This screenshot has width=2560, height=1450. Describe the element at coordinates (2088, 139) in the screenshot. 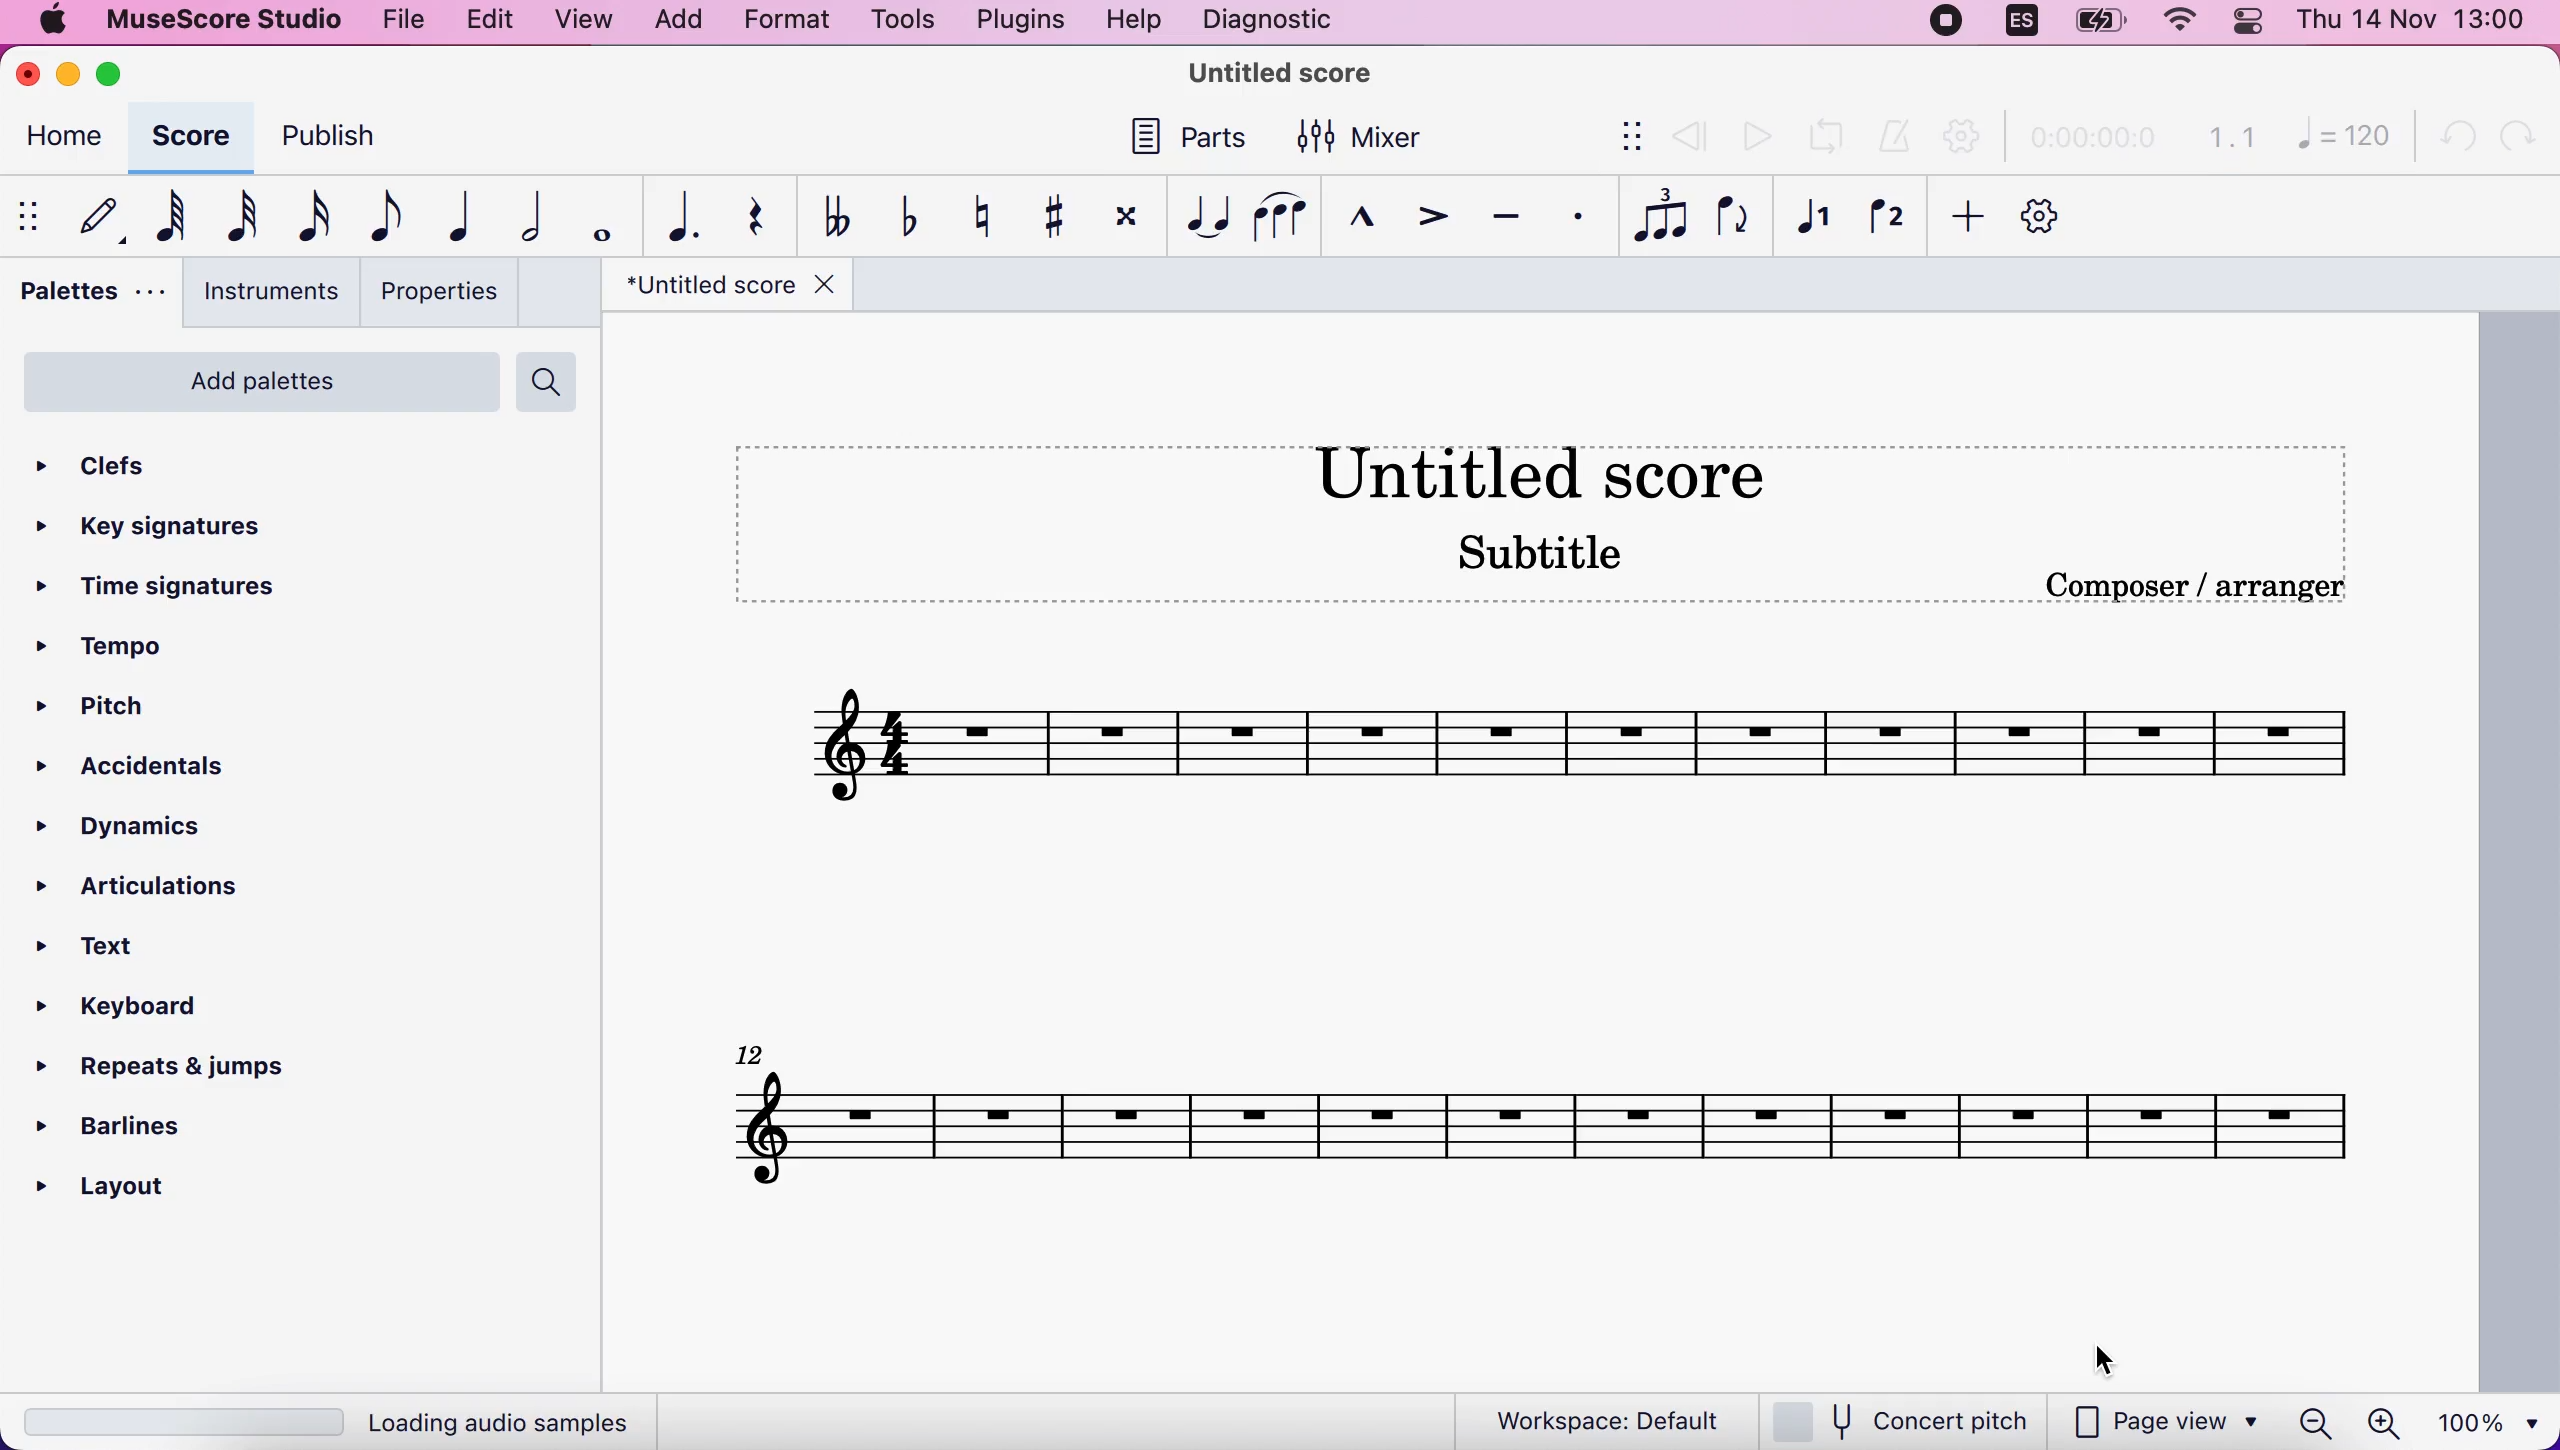

I see `0.00:00.0` at that location.